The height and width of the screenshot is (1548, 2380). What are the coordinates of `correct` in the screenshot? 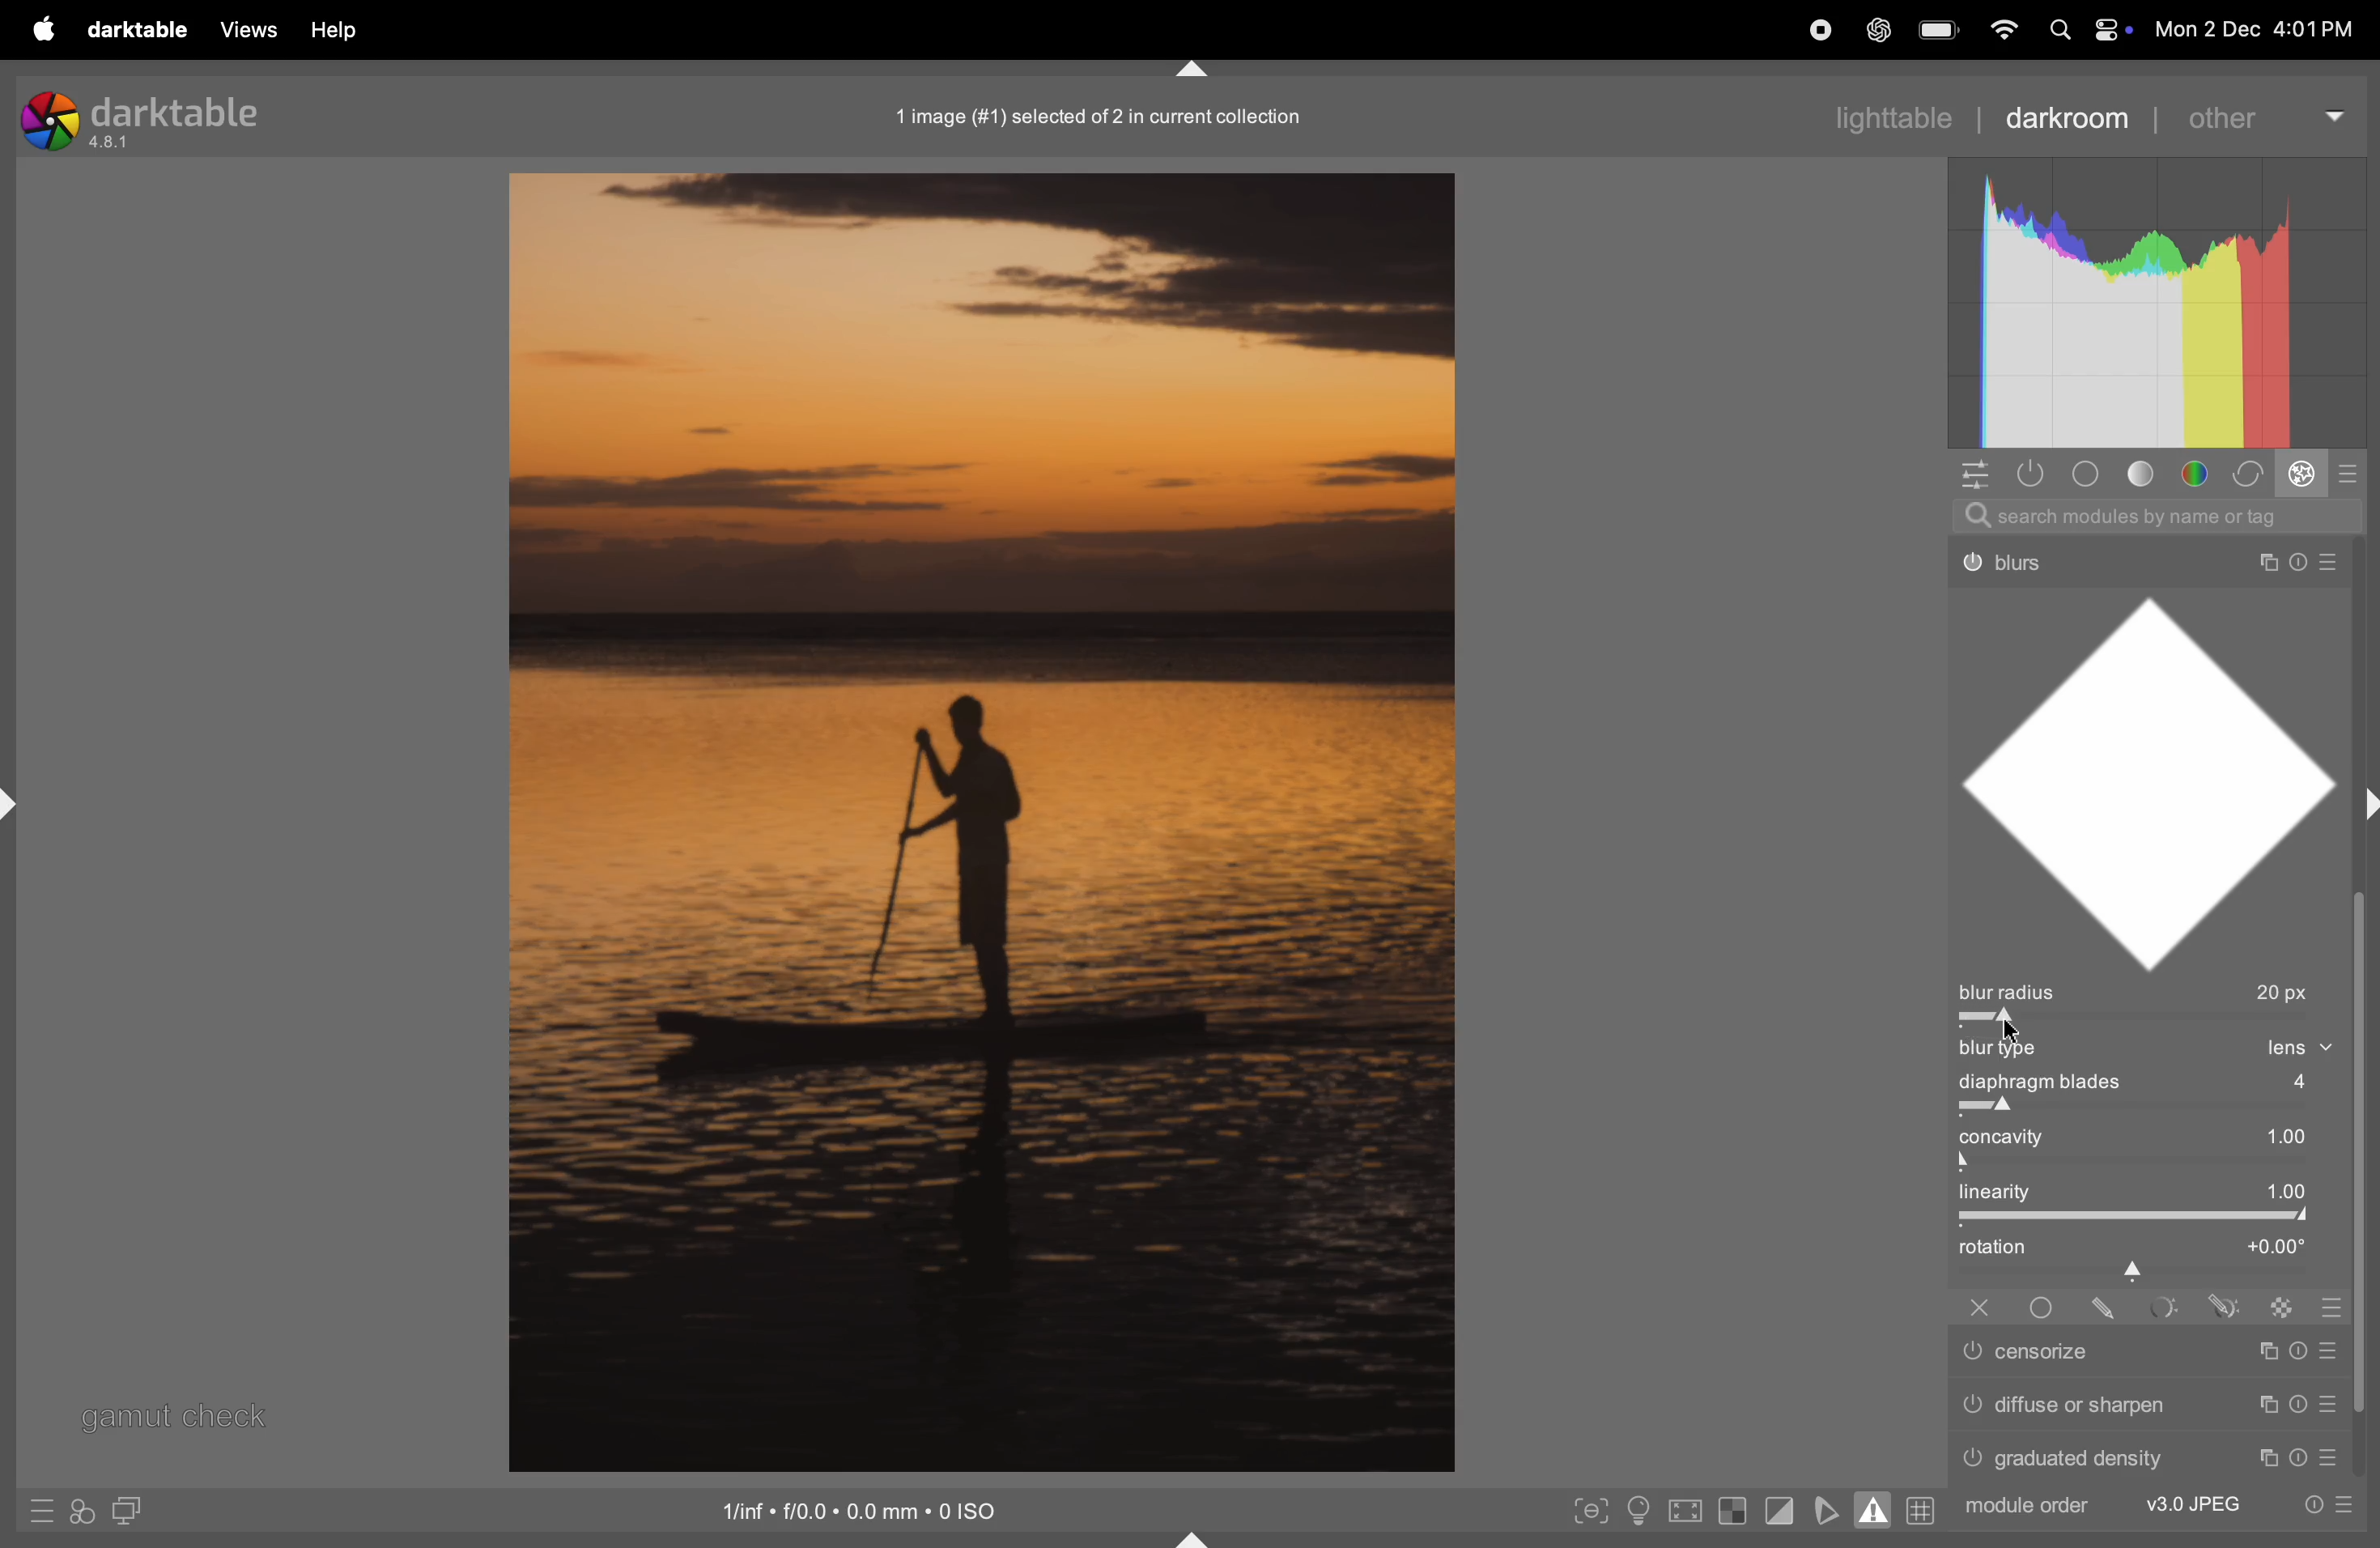 It's located at (2253, 473).